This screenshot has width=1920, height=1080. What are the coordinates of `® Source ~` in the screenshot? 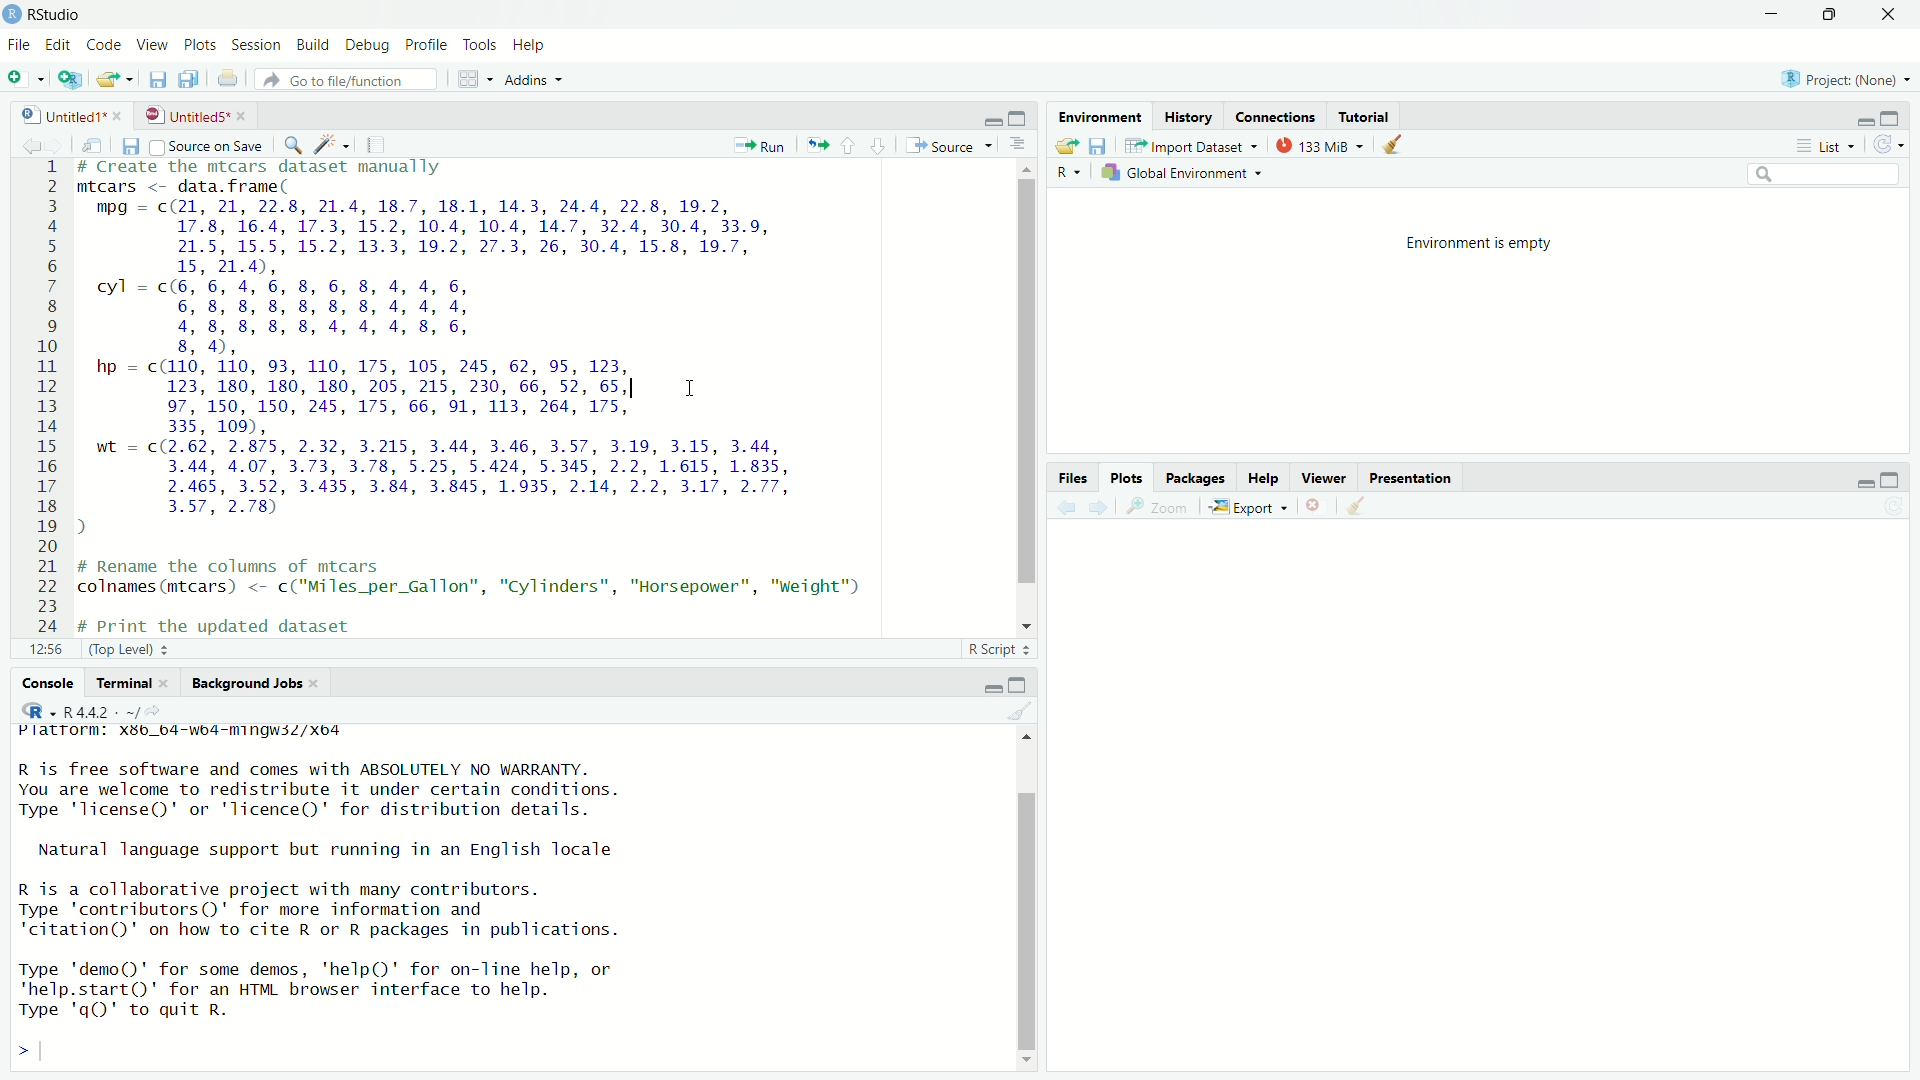 It's located at (954, 144).